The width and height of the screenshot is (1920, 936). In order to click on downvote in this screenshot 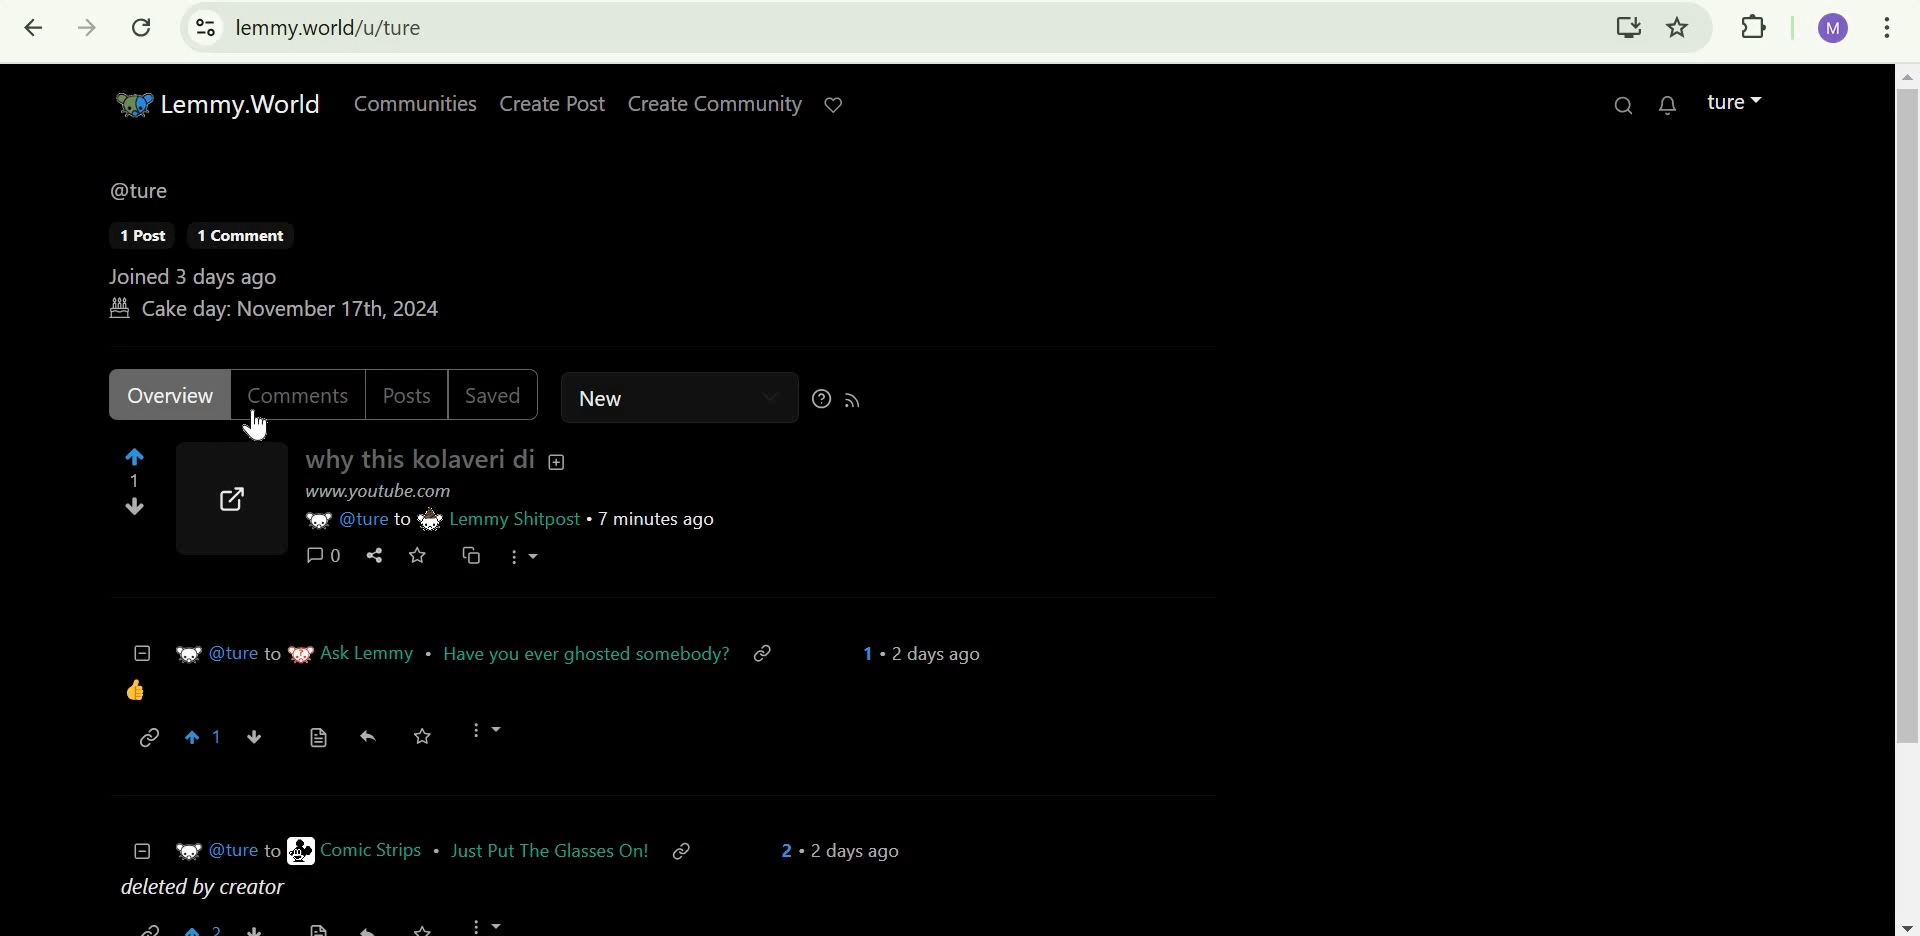, I will do `click(259, 737)`.